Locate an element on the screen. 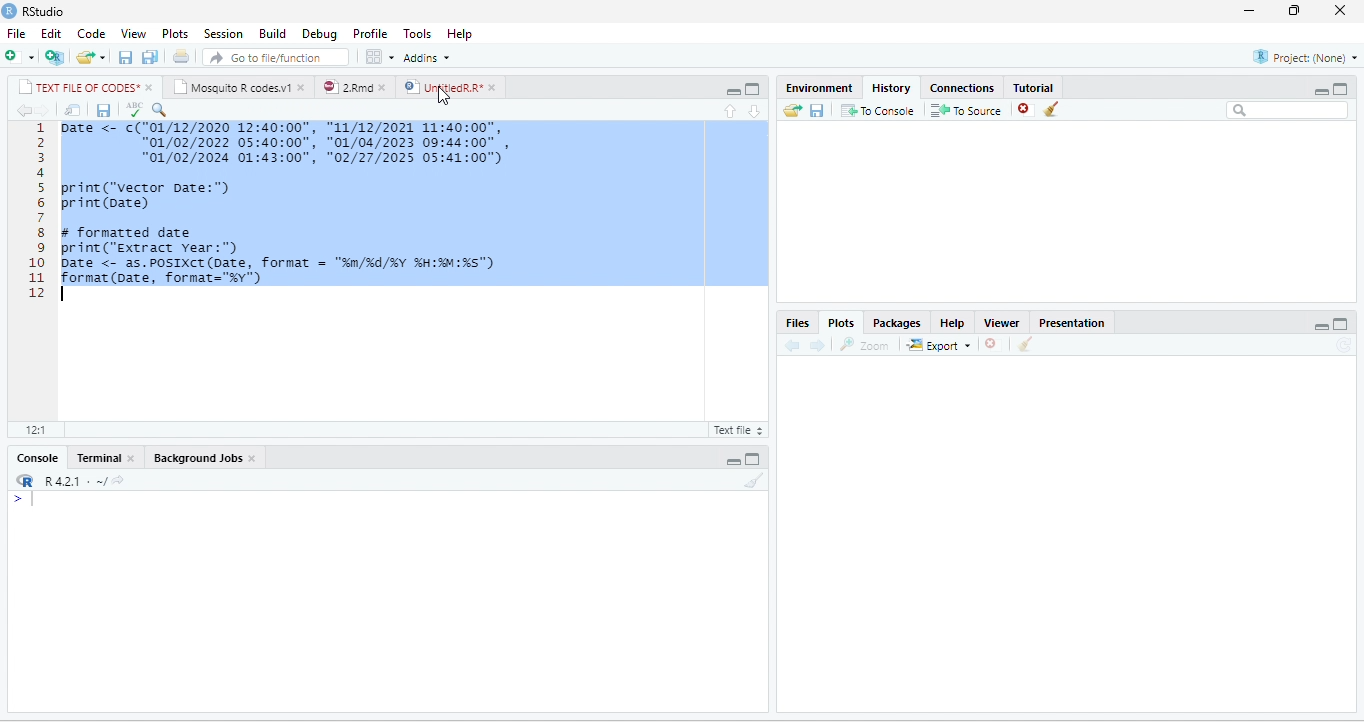  clear is located at coordinates (755, 480).